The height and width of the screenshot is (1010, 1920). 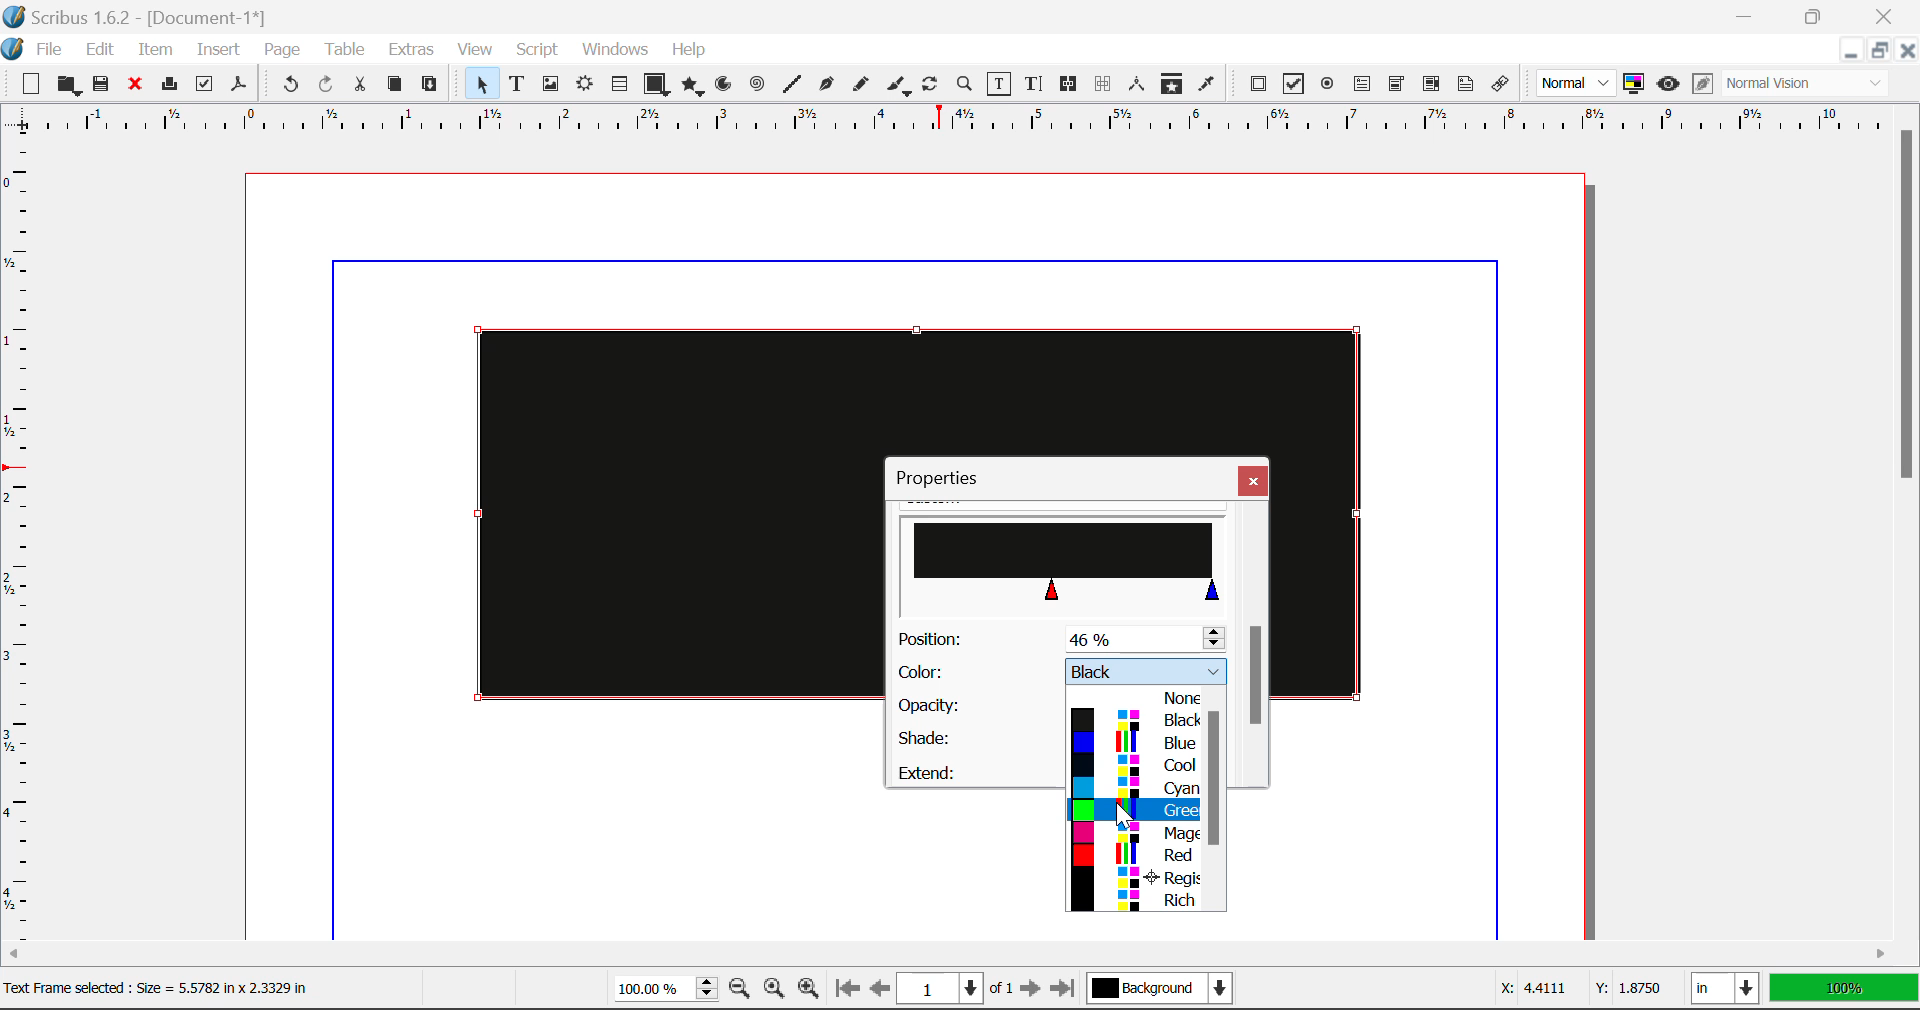 What do you see at coordinates (584, 86) in the screenshot?
I see `Render Frame` at bounding box center [584, 86].